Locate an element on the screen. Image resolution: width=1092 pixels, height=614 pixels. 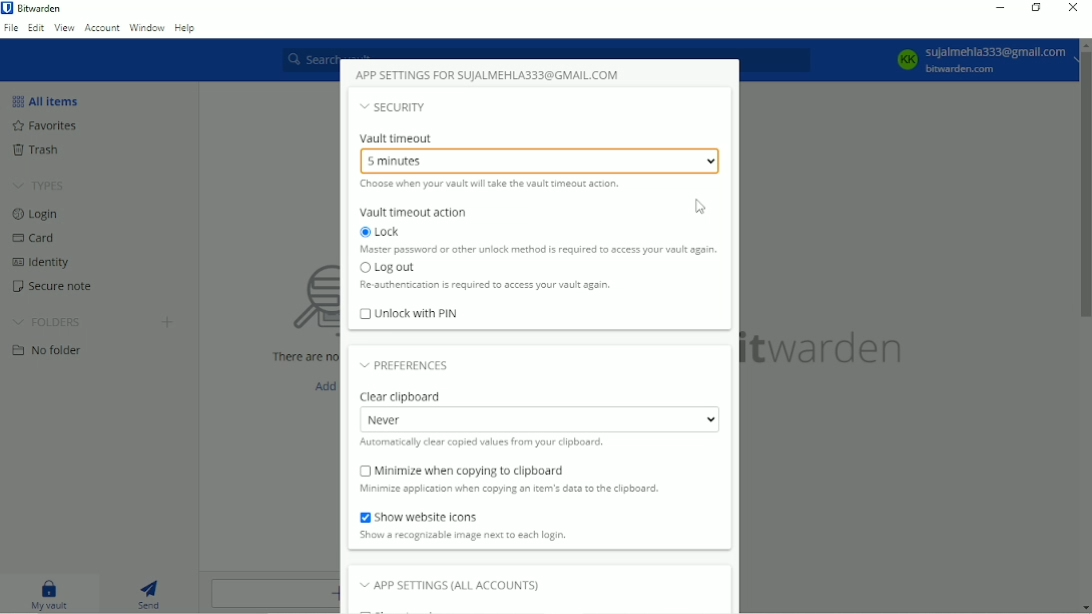
App settings for SUJALMEHLA333@GMAIL.COM is located at coordinates (490, 75).